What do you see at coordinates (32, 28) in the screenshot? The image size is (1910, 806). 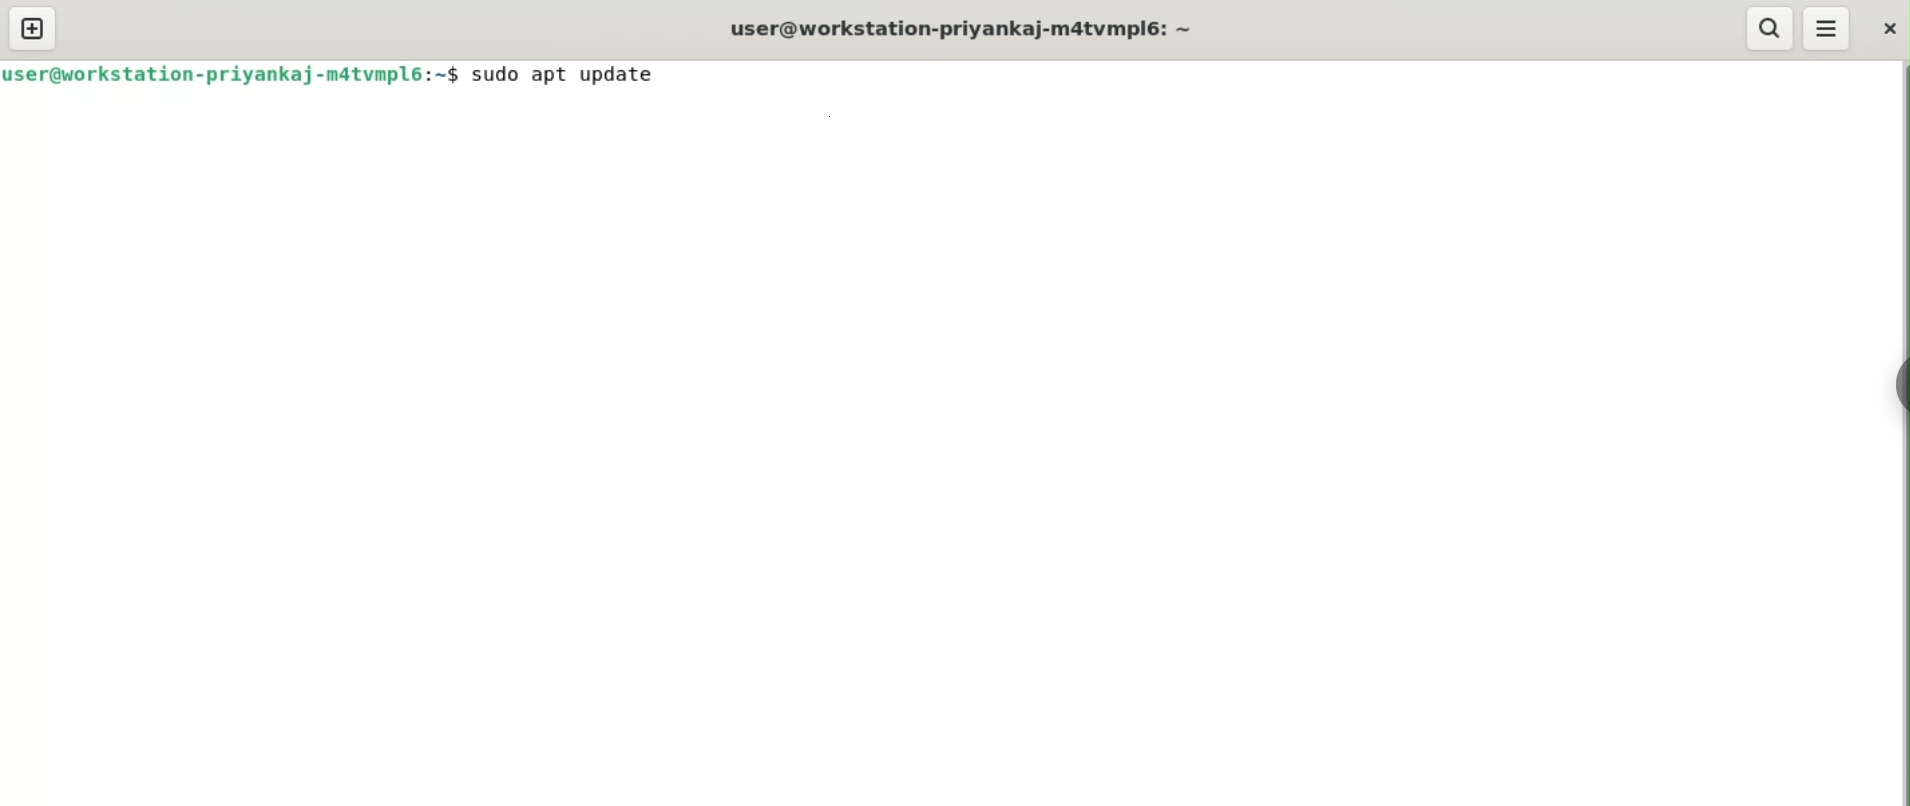 I see `new tab` at bounding box center [32, 28].